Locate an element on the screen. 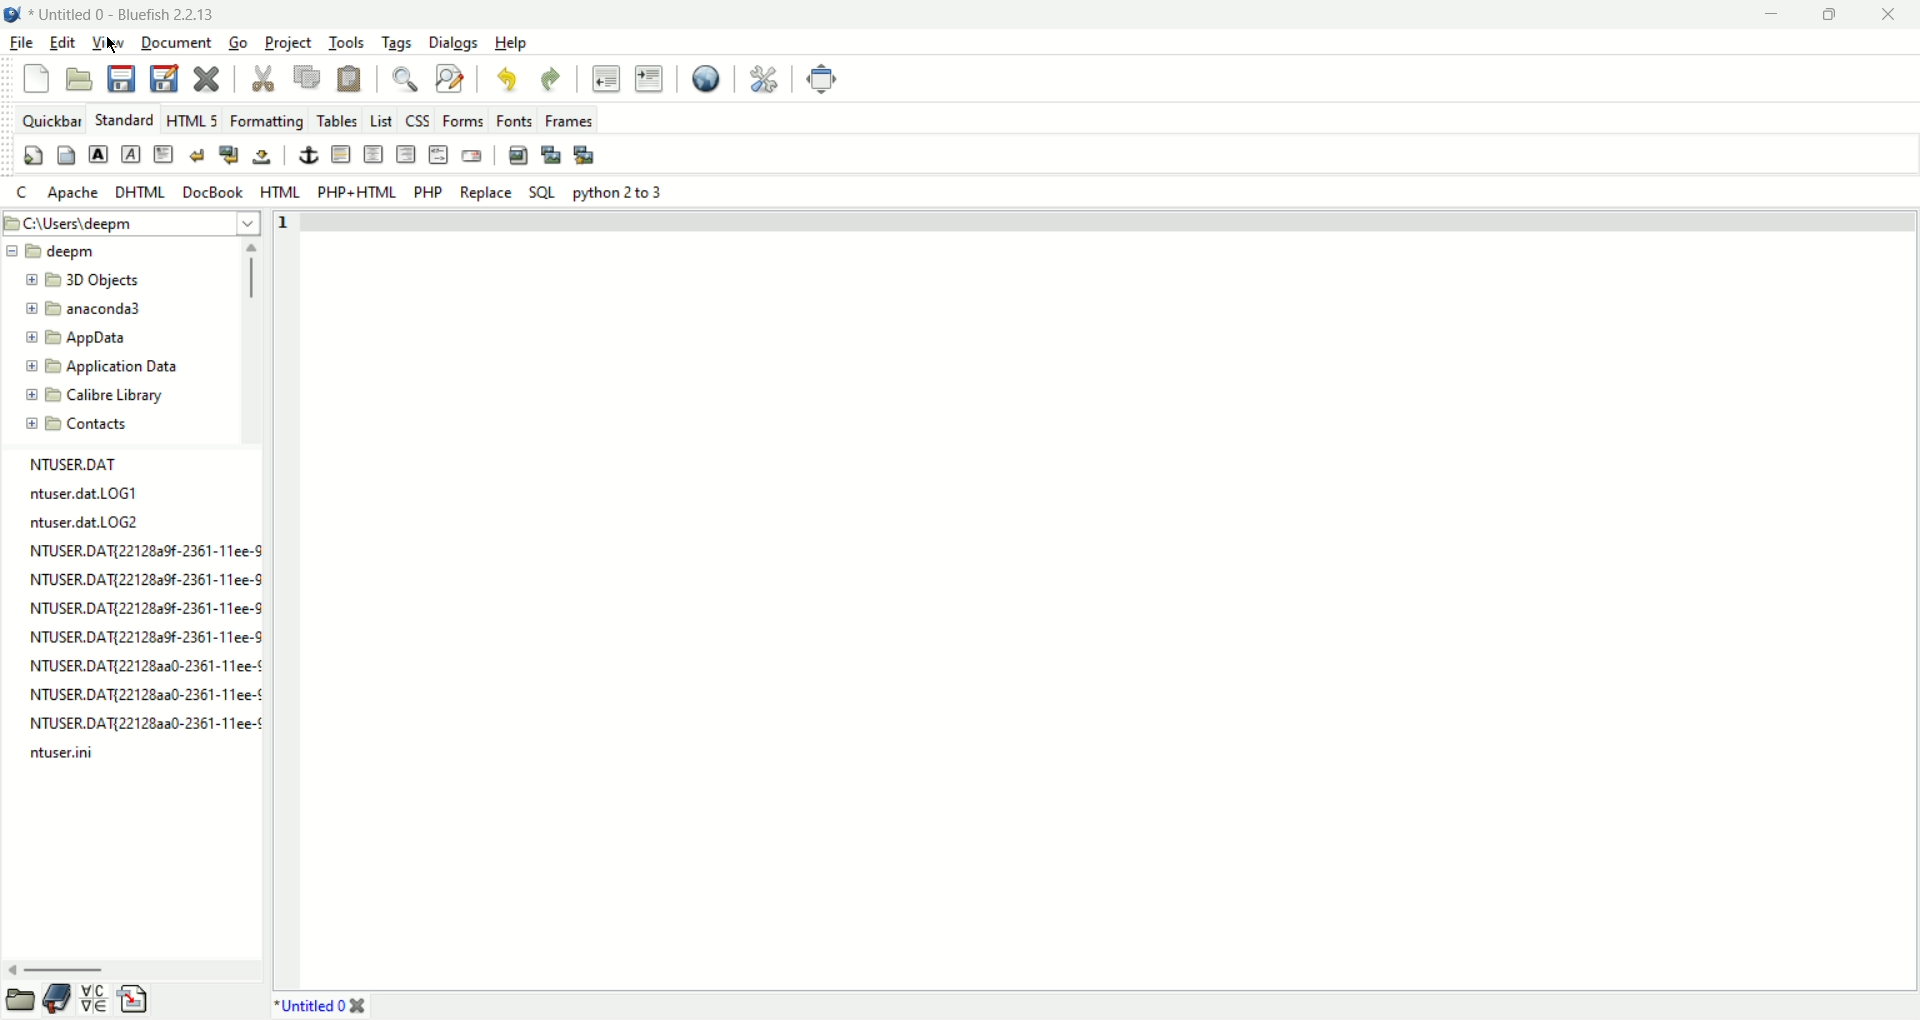 The width and height of the screenshot is (1920, 1020). center is located at coordinates (374, 154).